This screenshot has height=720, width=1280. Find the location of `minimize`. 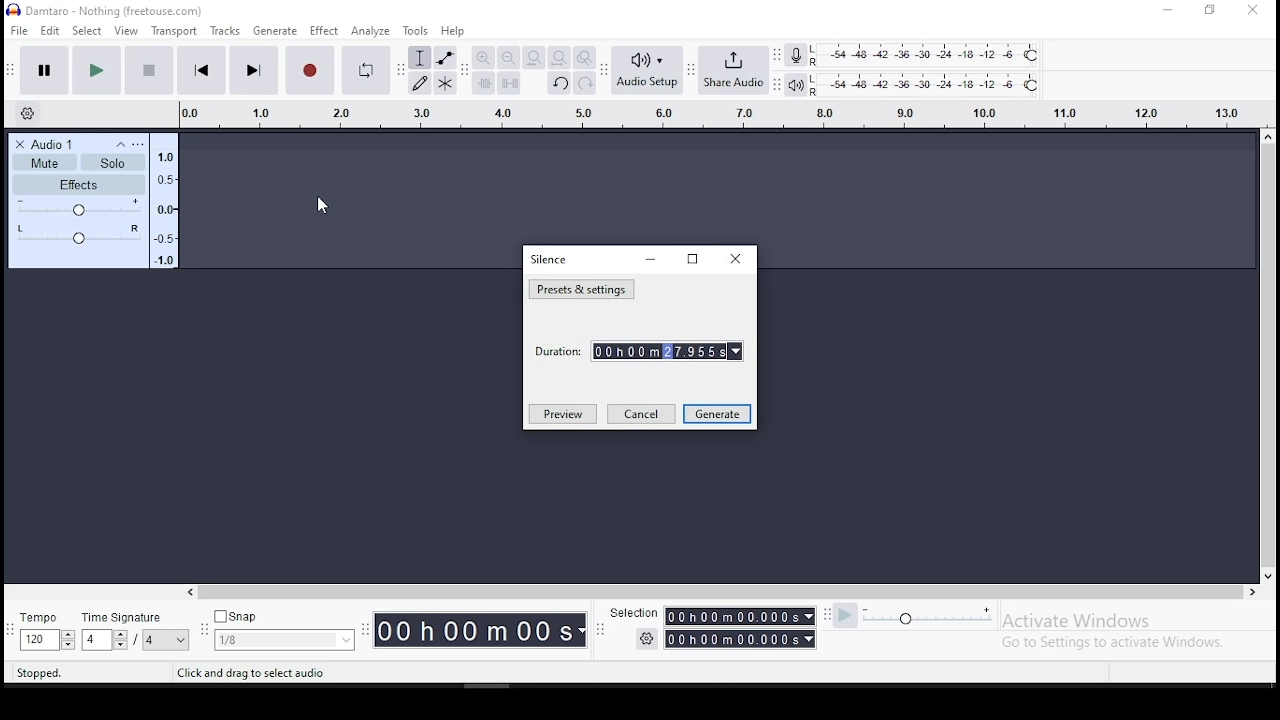

minimize is located at coordinates (652, 260).